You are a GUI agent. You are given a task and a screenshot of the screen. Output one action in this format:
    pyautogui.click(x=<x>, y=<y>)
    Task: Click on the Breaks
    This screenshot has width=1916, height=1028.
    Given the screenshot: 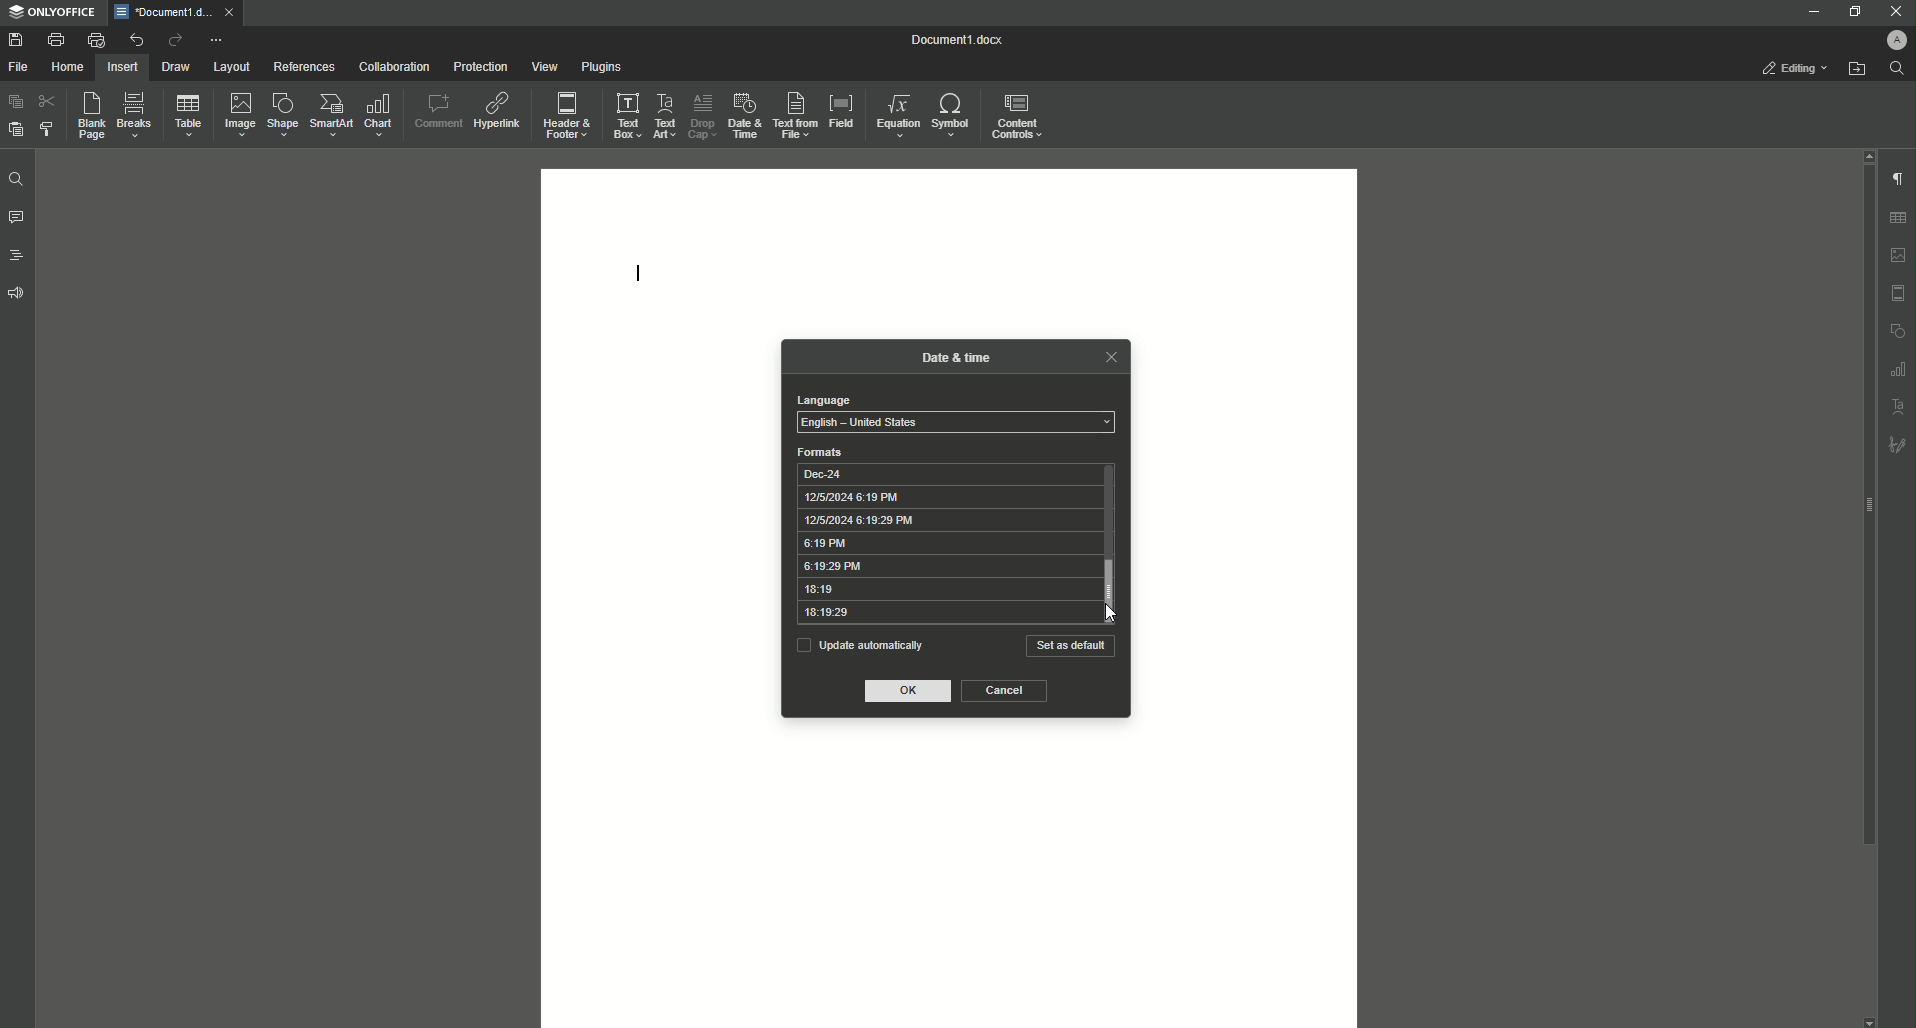 What is the action you would take?
    pyautogui.click(x=134, y=116)
    